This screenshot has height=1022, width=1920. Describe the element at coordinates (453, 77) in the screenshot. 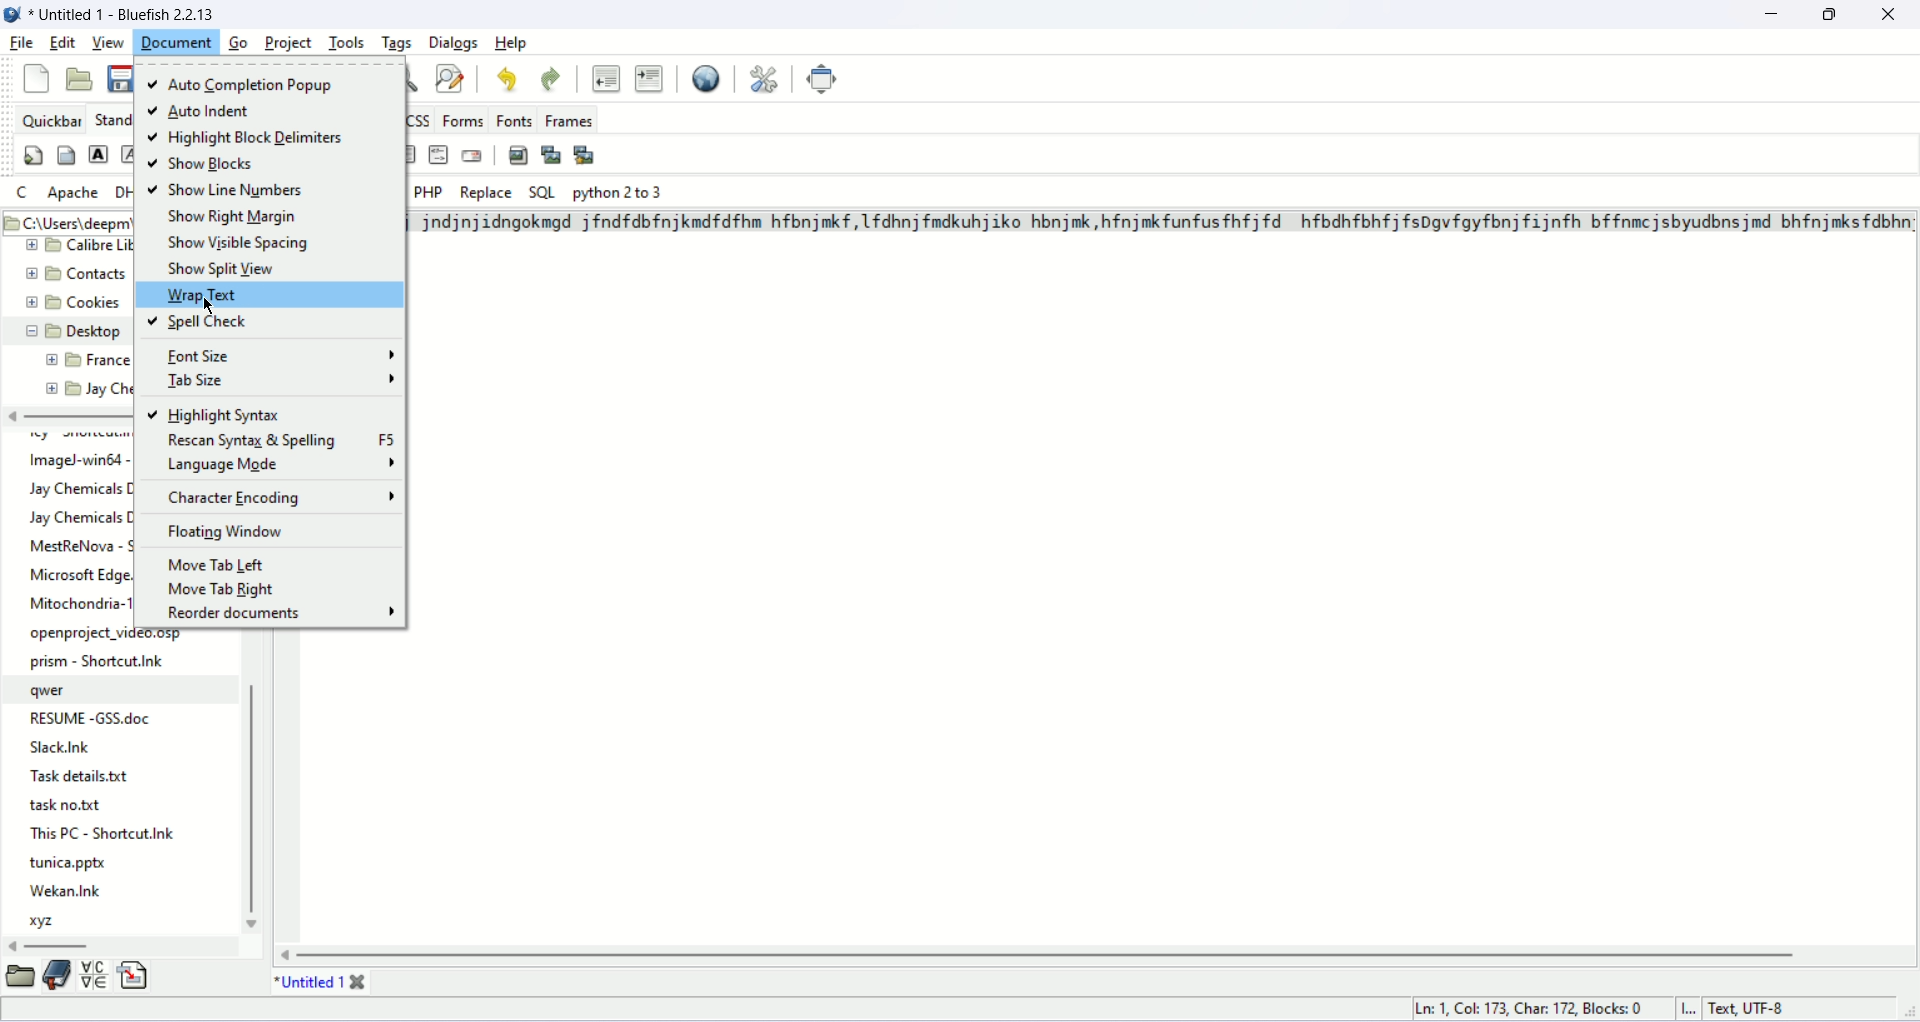

I see `advanced find and replace` at that location.